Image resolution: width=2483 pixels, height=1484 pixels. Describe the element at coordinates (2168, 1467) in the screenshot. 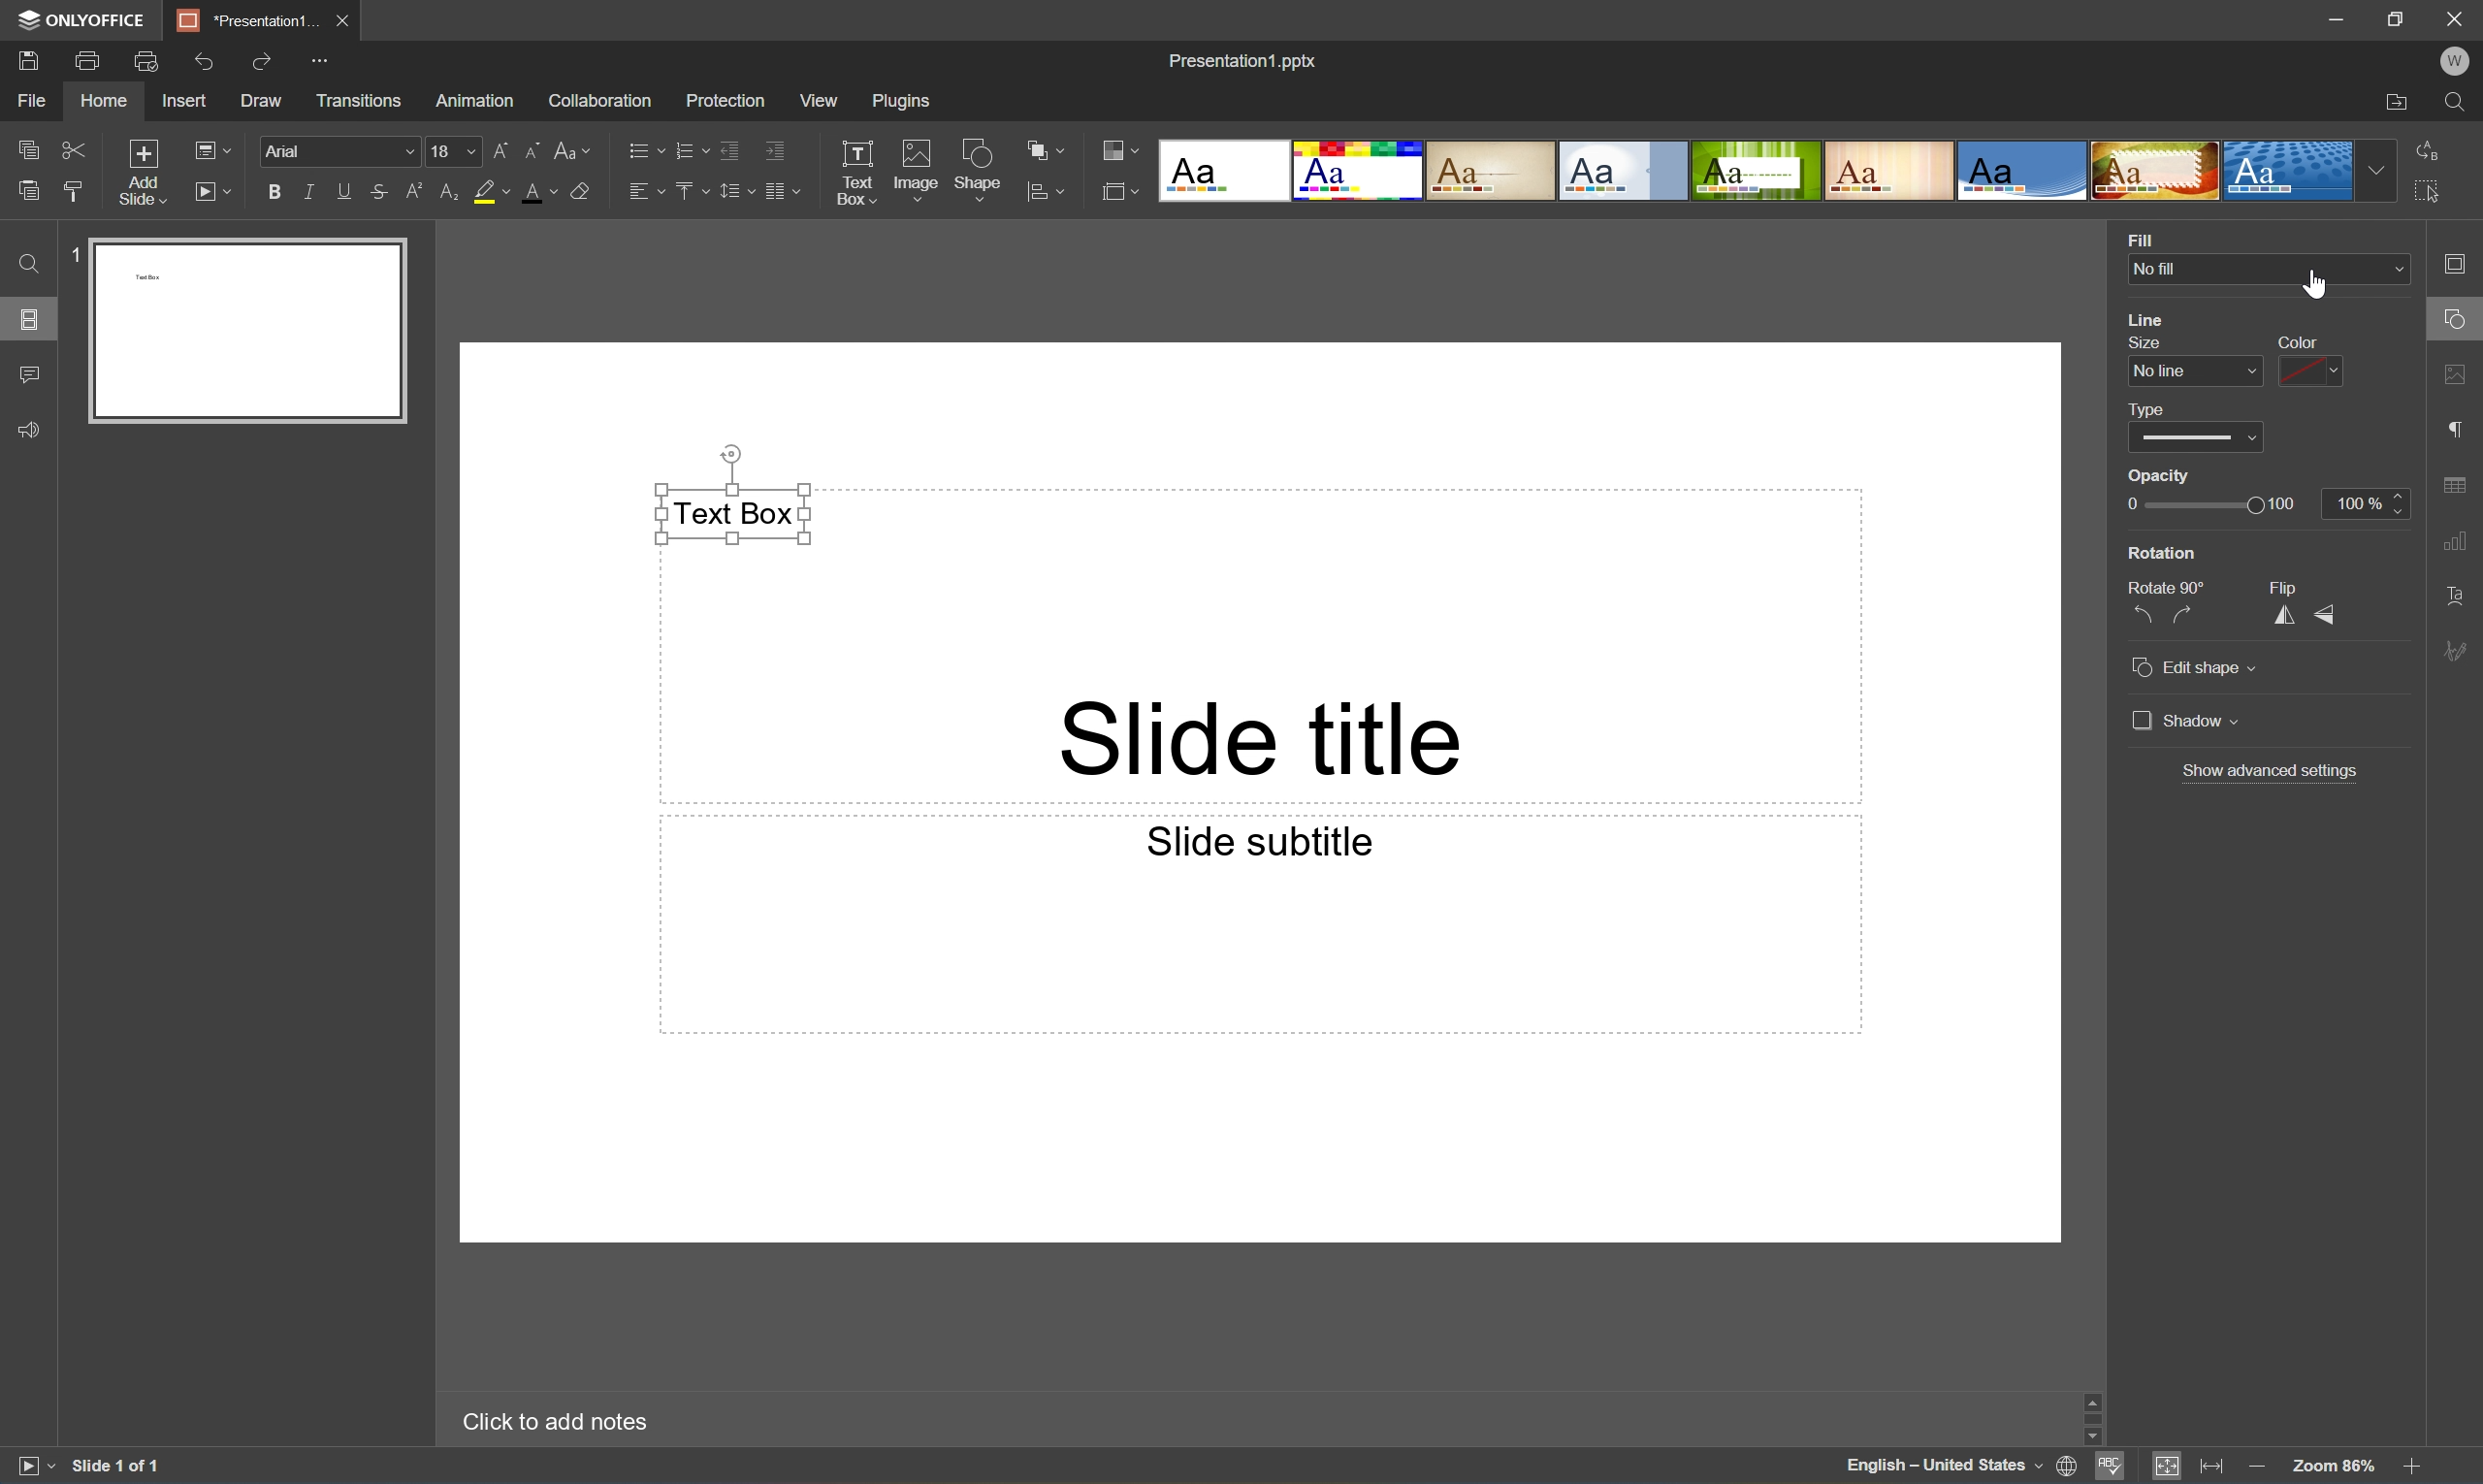

I see `Fit to slide` at that location.